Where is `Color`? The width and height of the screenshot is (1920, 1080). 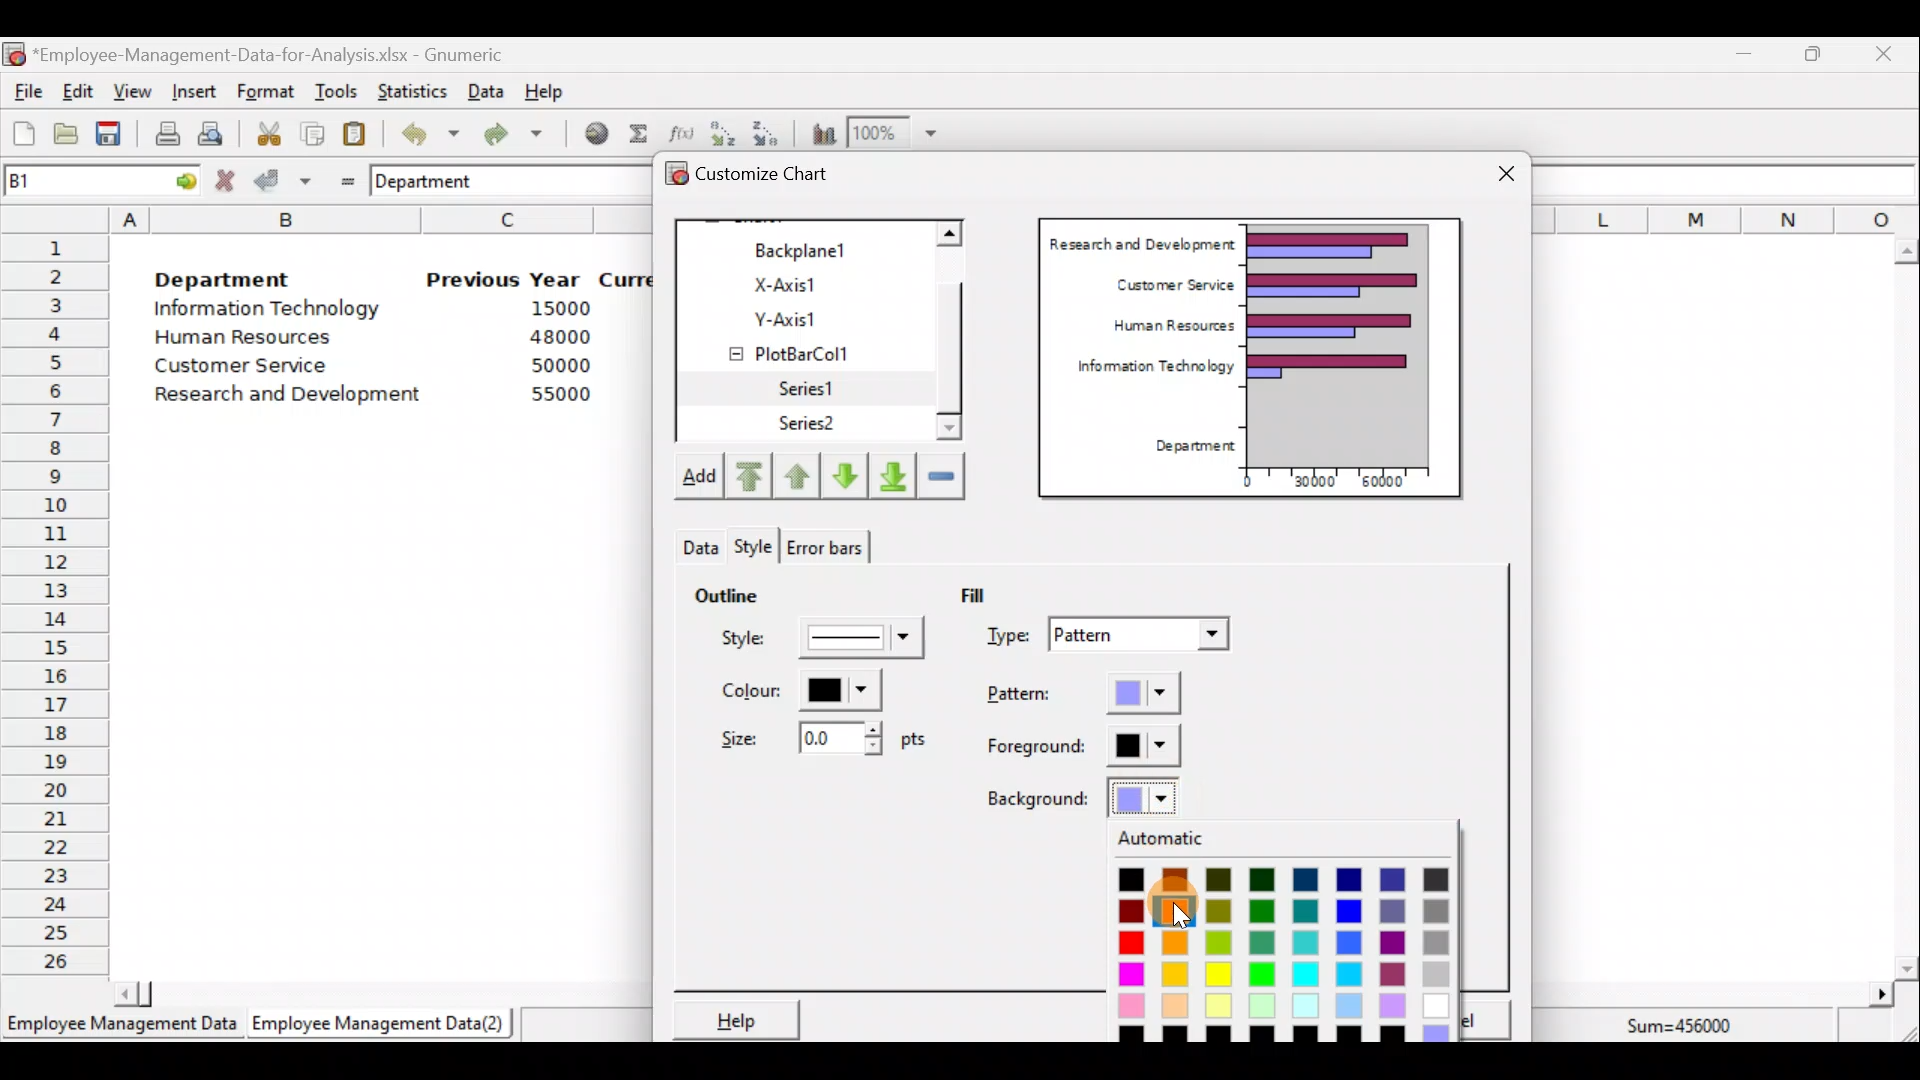 Color is located at coordinates (796, 690).